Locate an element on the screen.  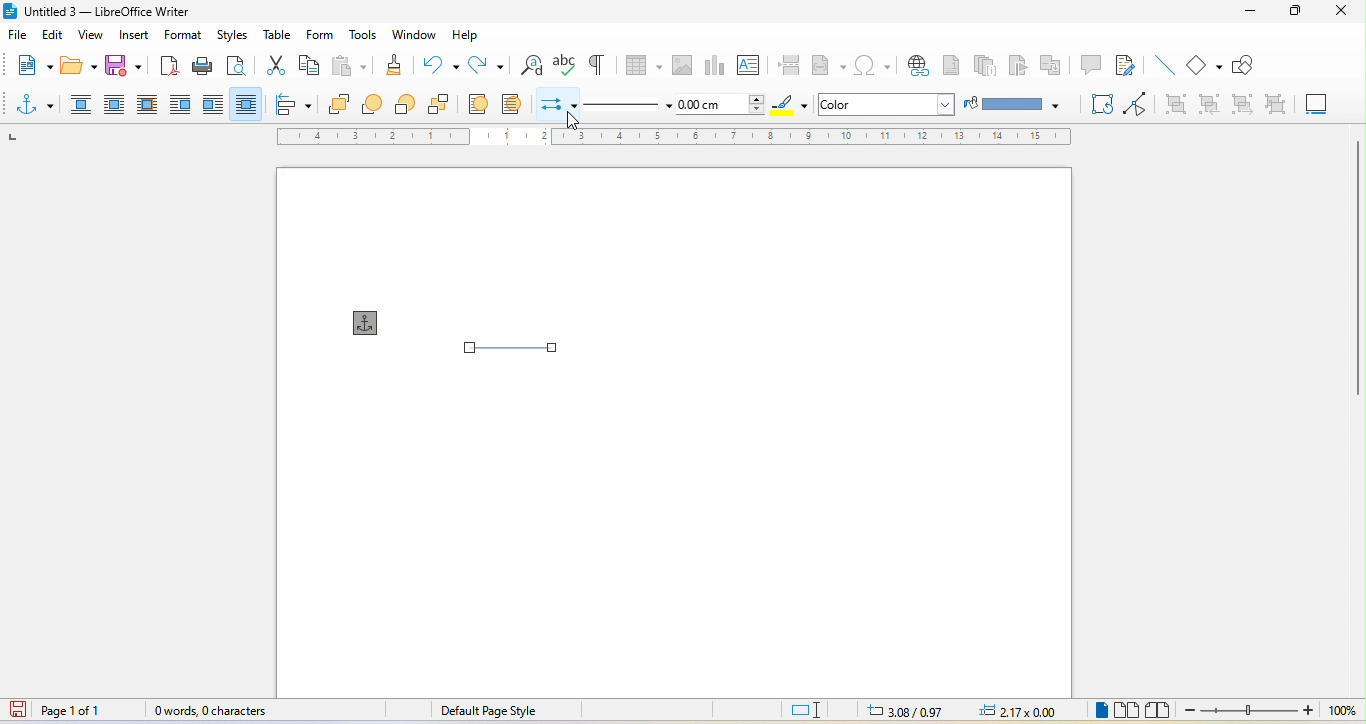
multiple page view is located at coordinates (1128, 711).